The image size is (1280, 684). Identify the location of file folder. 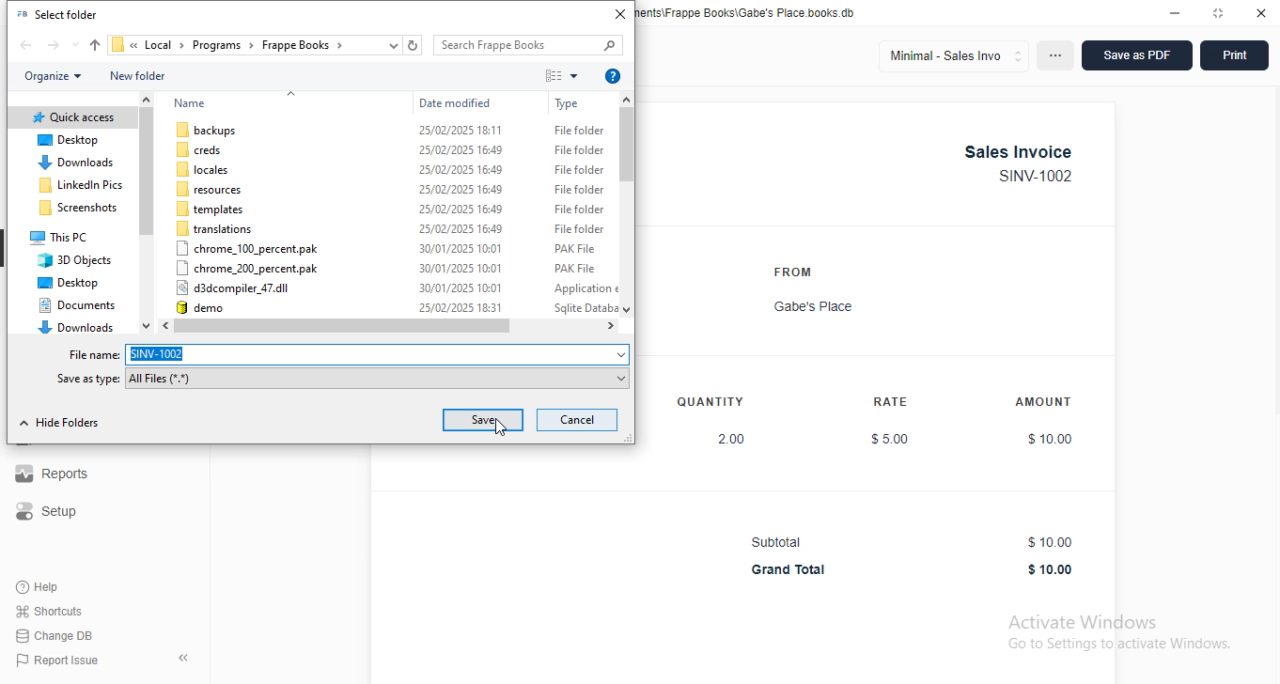
(578, 169).